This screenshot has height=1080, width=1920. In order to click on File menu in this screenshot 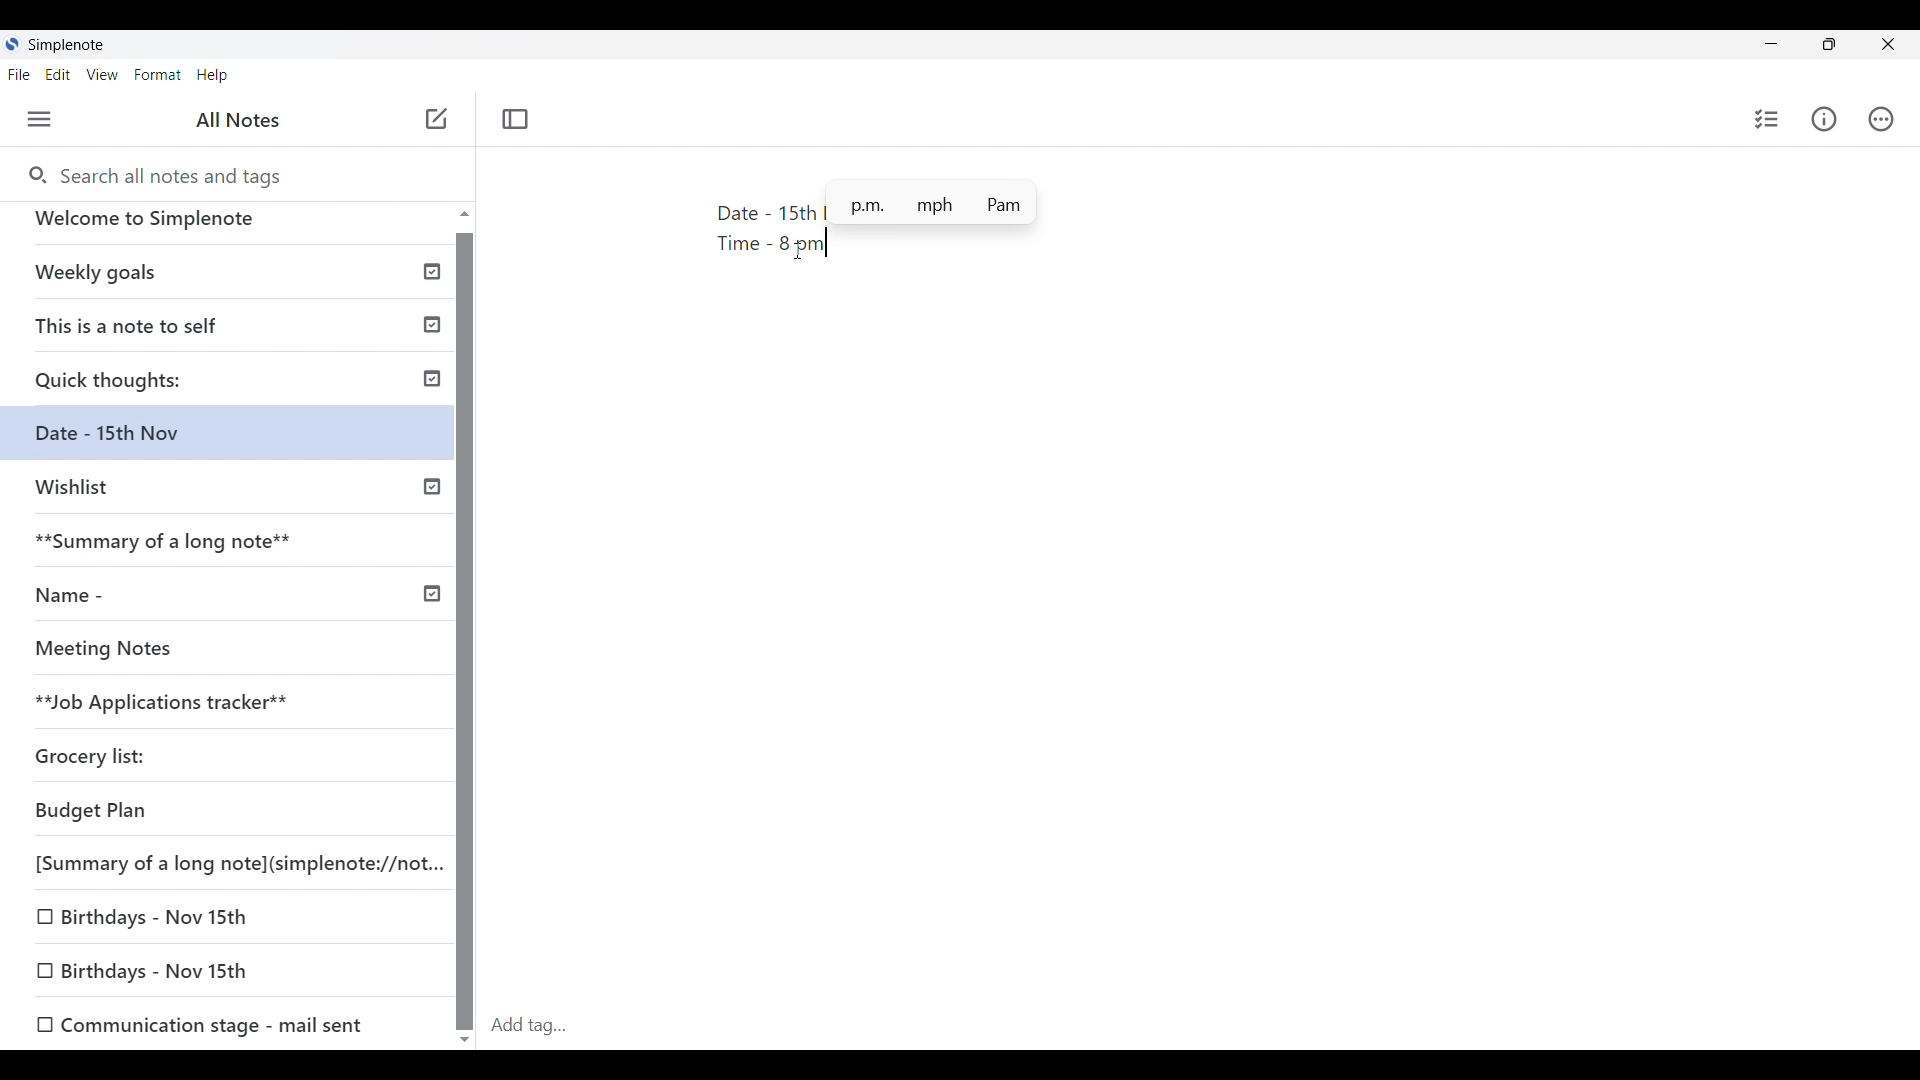, I will do `click(19, 74)`.